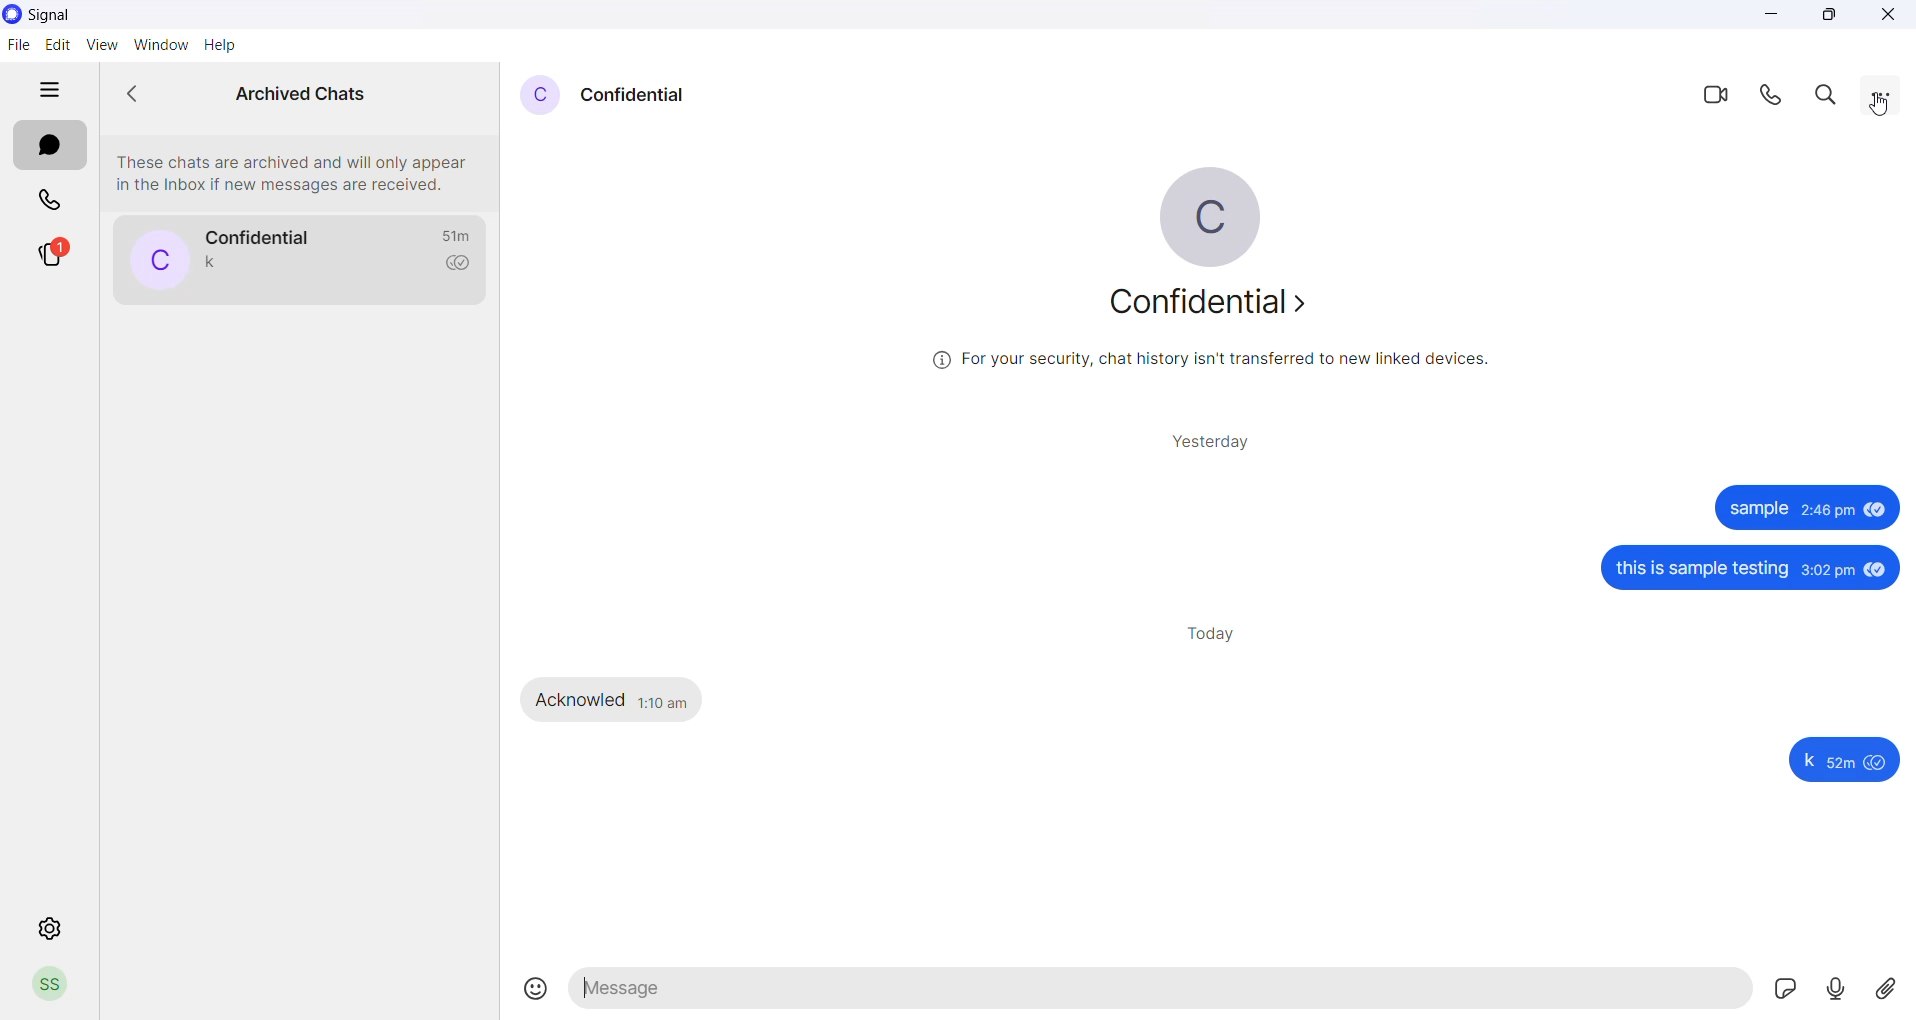  I want to click on video call, so click(1717, 95).